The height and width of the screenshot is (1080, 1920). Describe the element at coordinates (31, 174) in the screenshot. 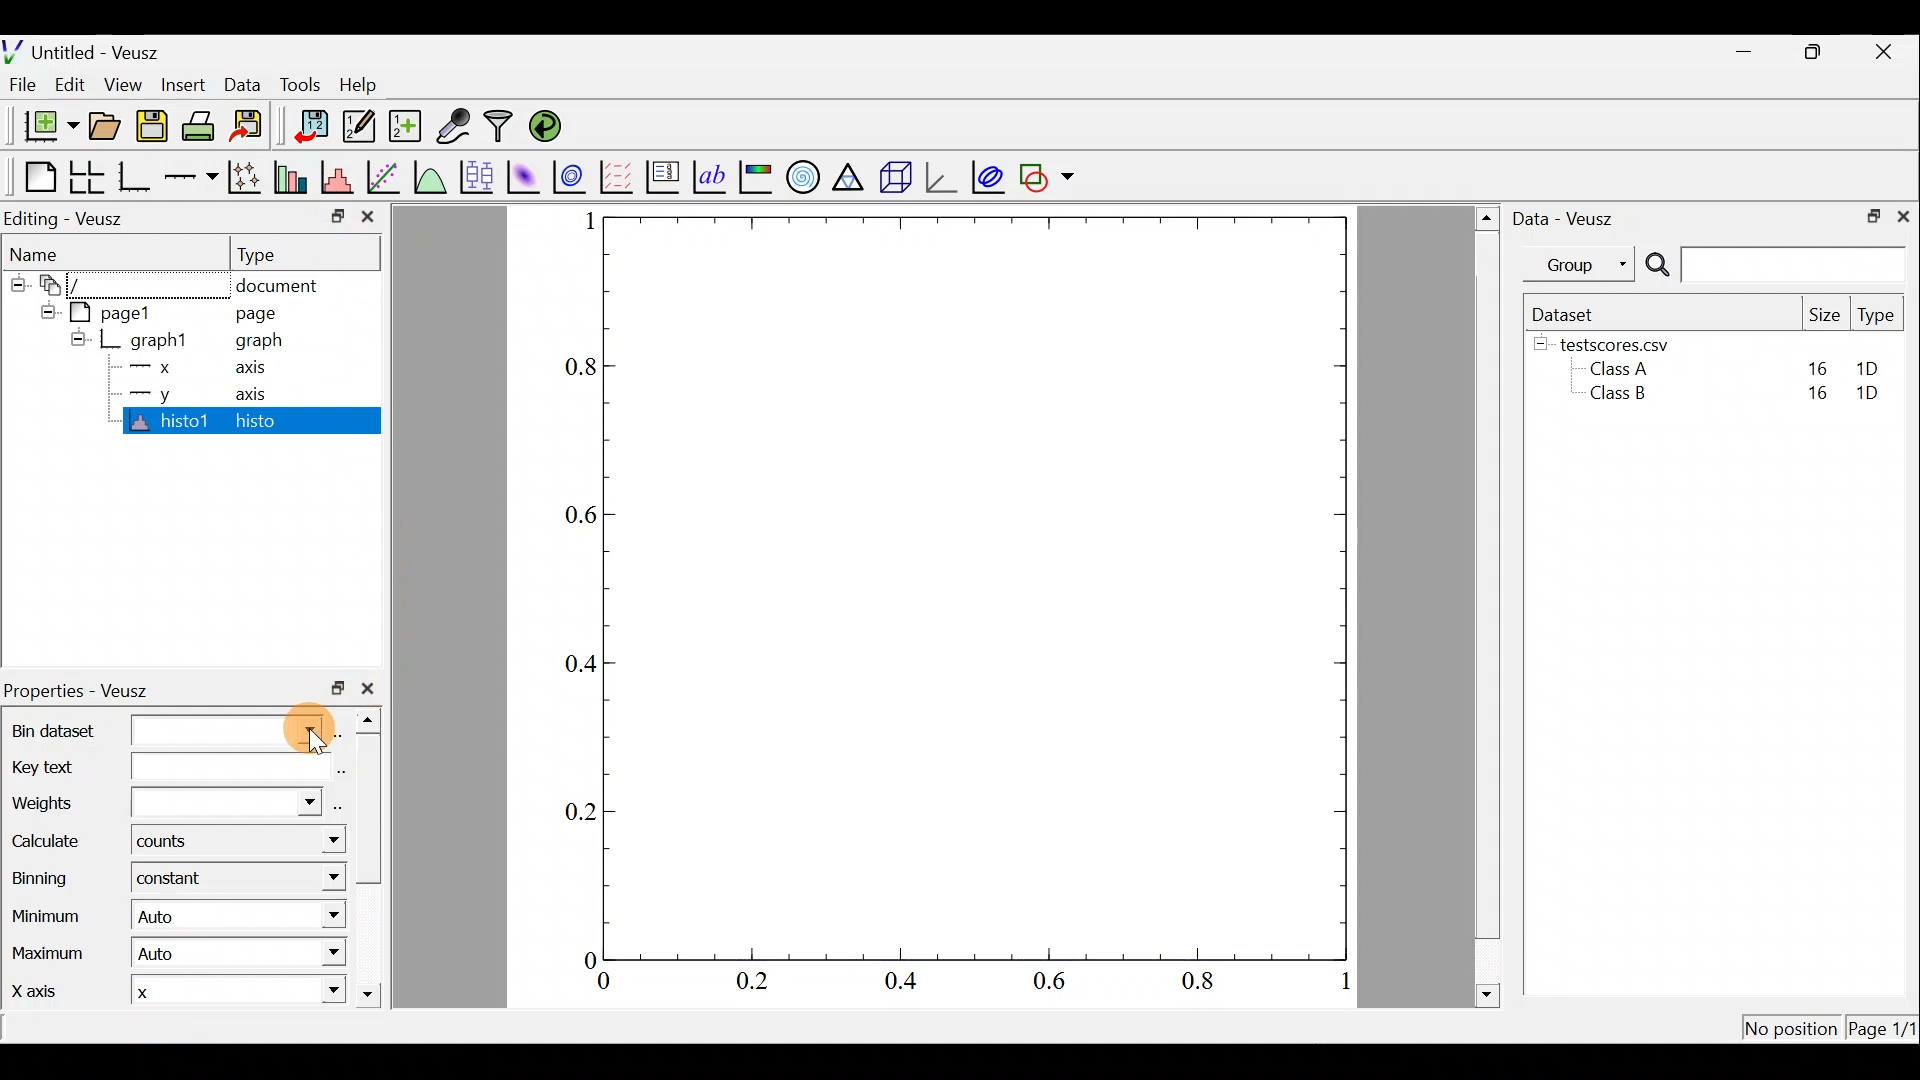

I see `Blank page` at that location.